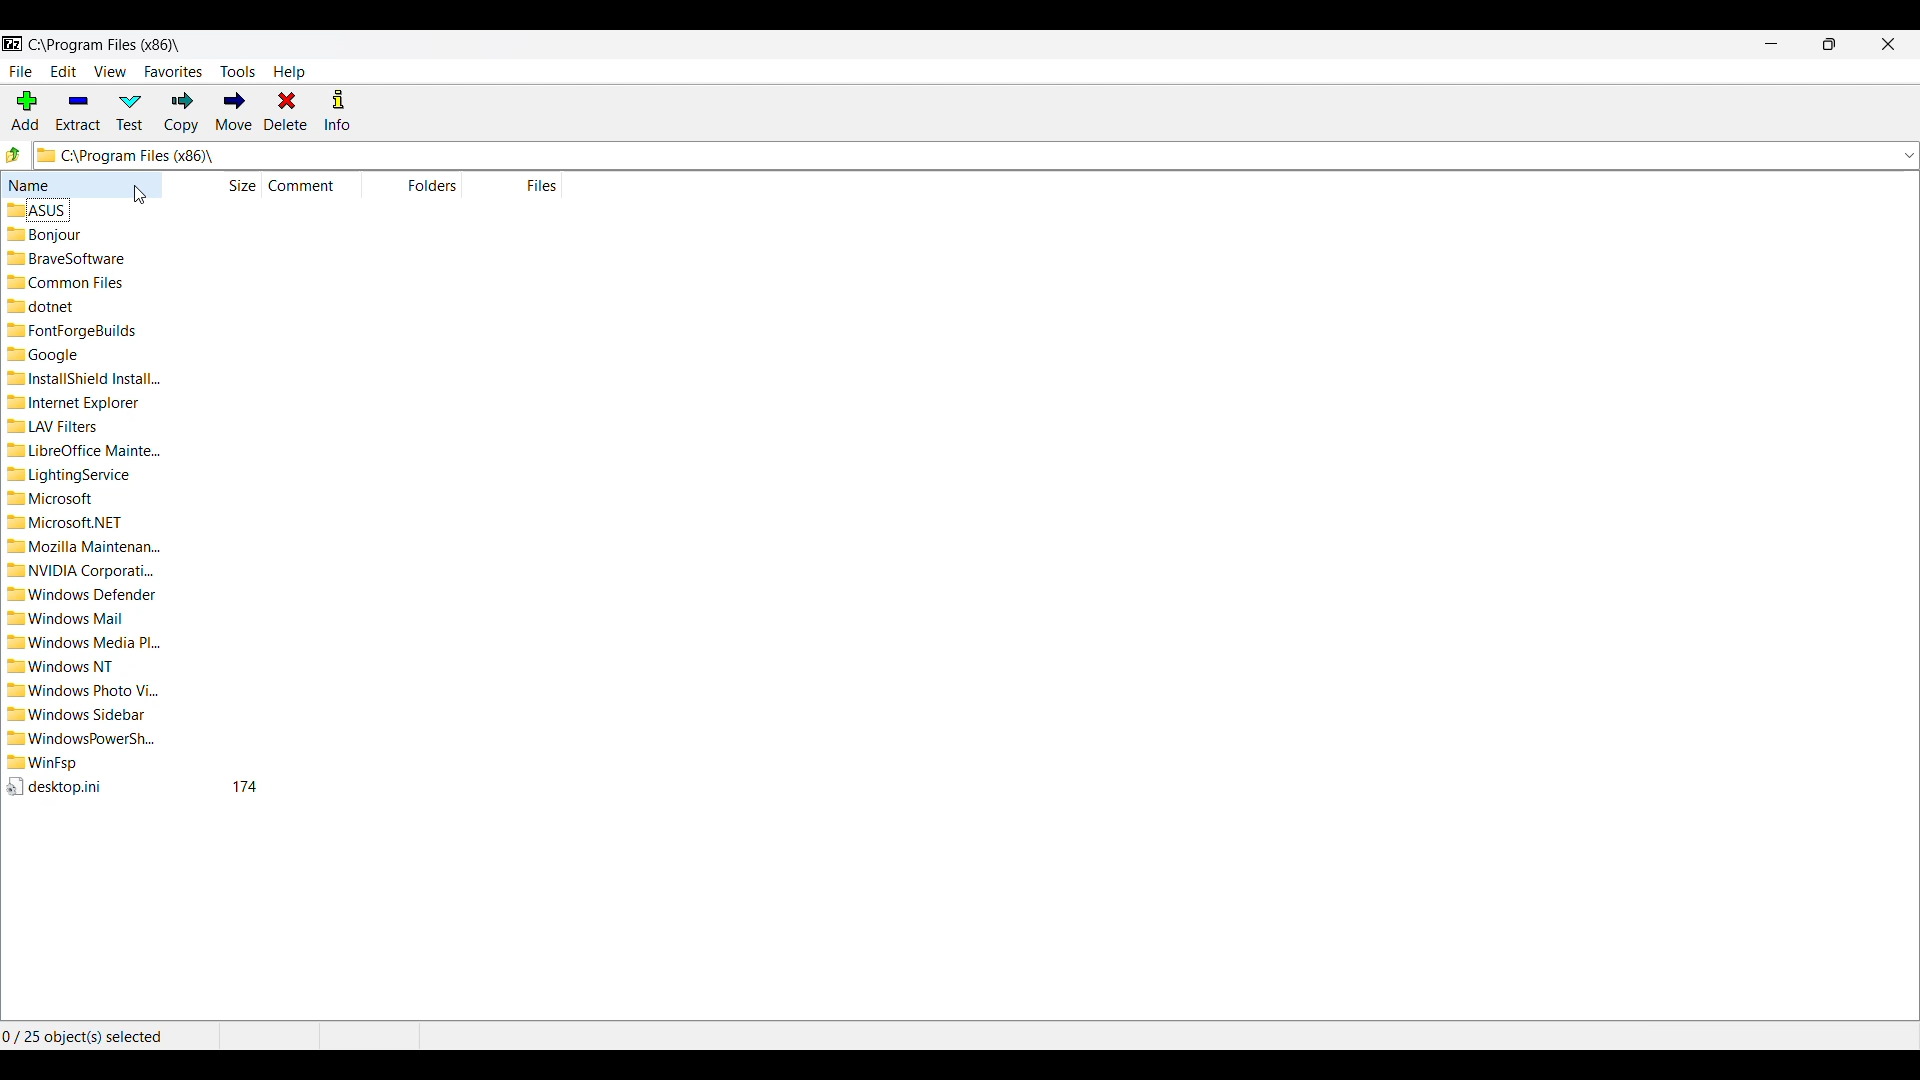 The width and height of the screenshot is (1920, 1080). What do you see at coordinates (76, 328) in the screenshot?
I see `FontForgeBuilds` at bounding box center [76, 328].